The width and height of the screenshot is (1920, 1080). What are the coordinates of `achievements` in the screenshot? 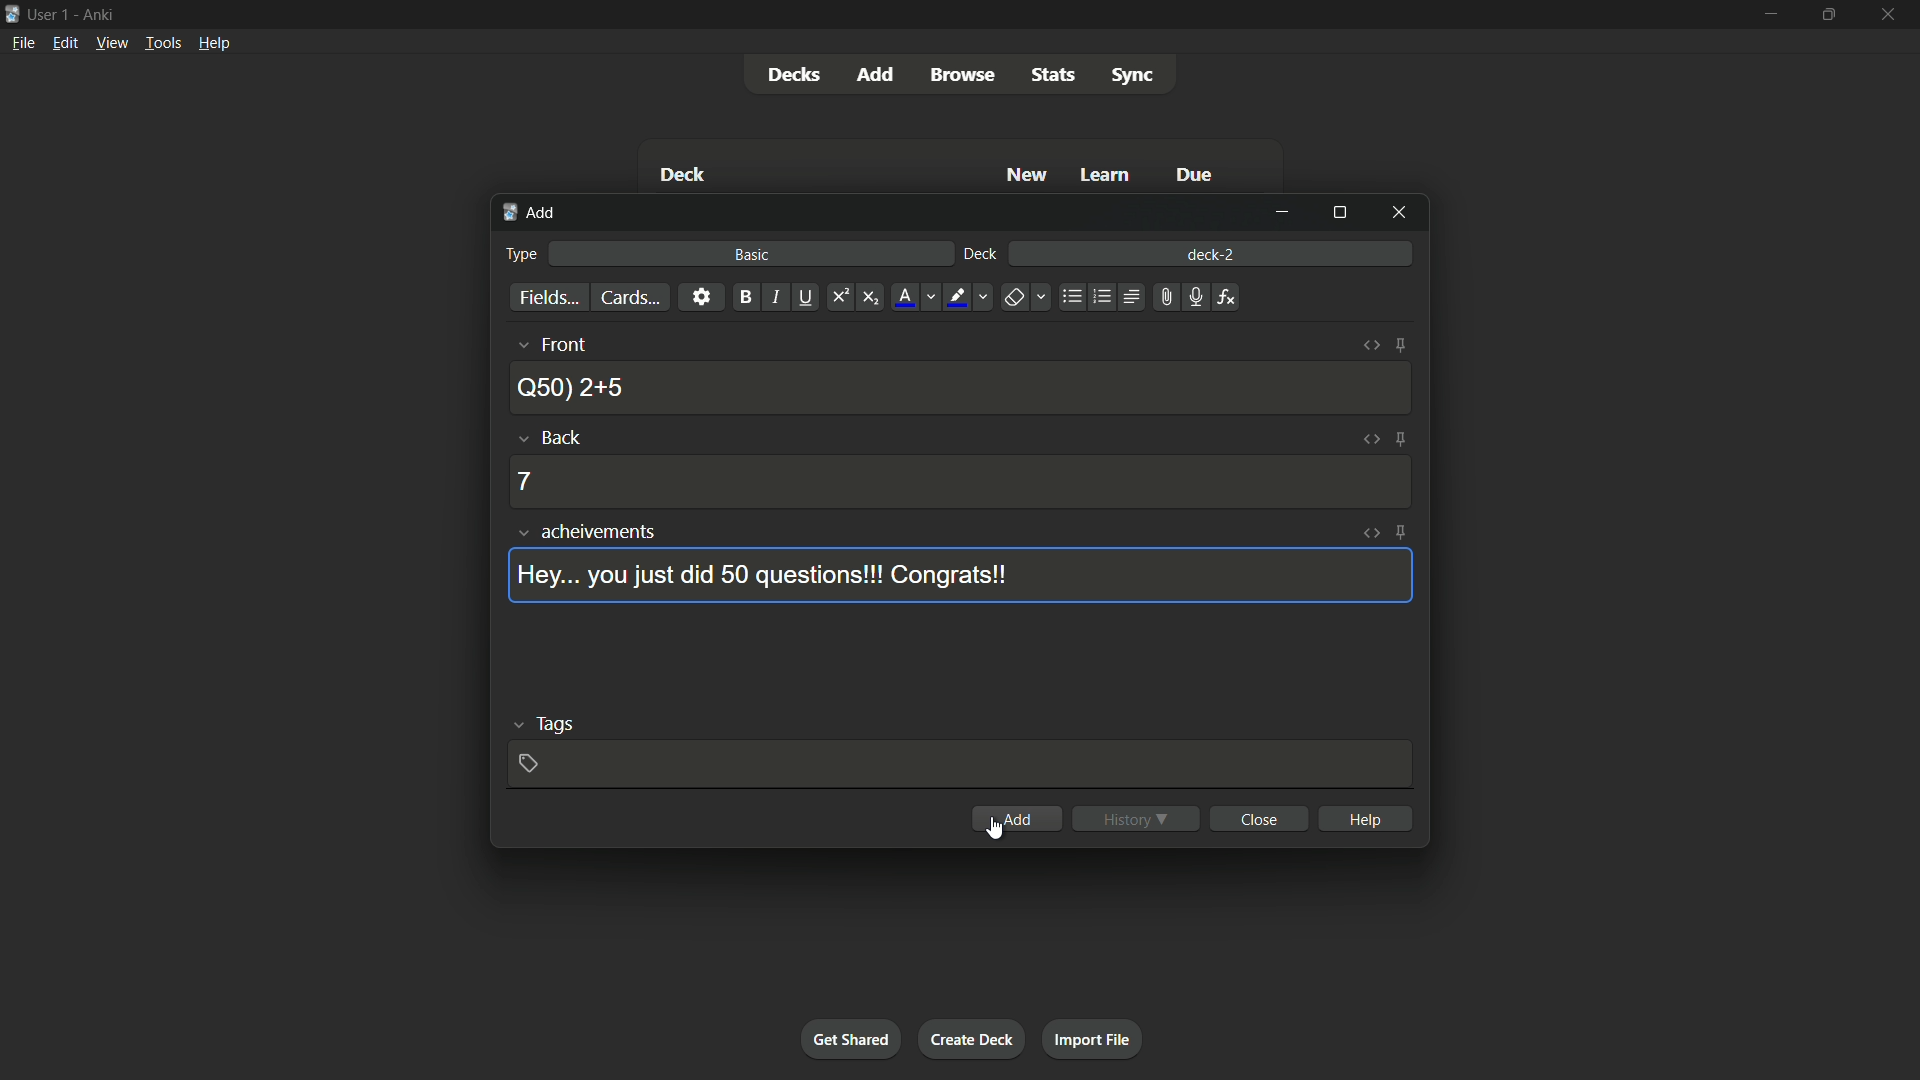 It's located at (589, 533).